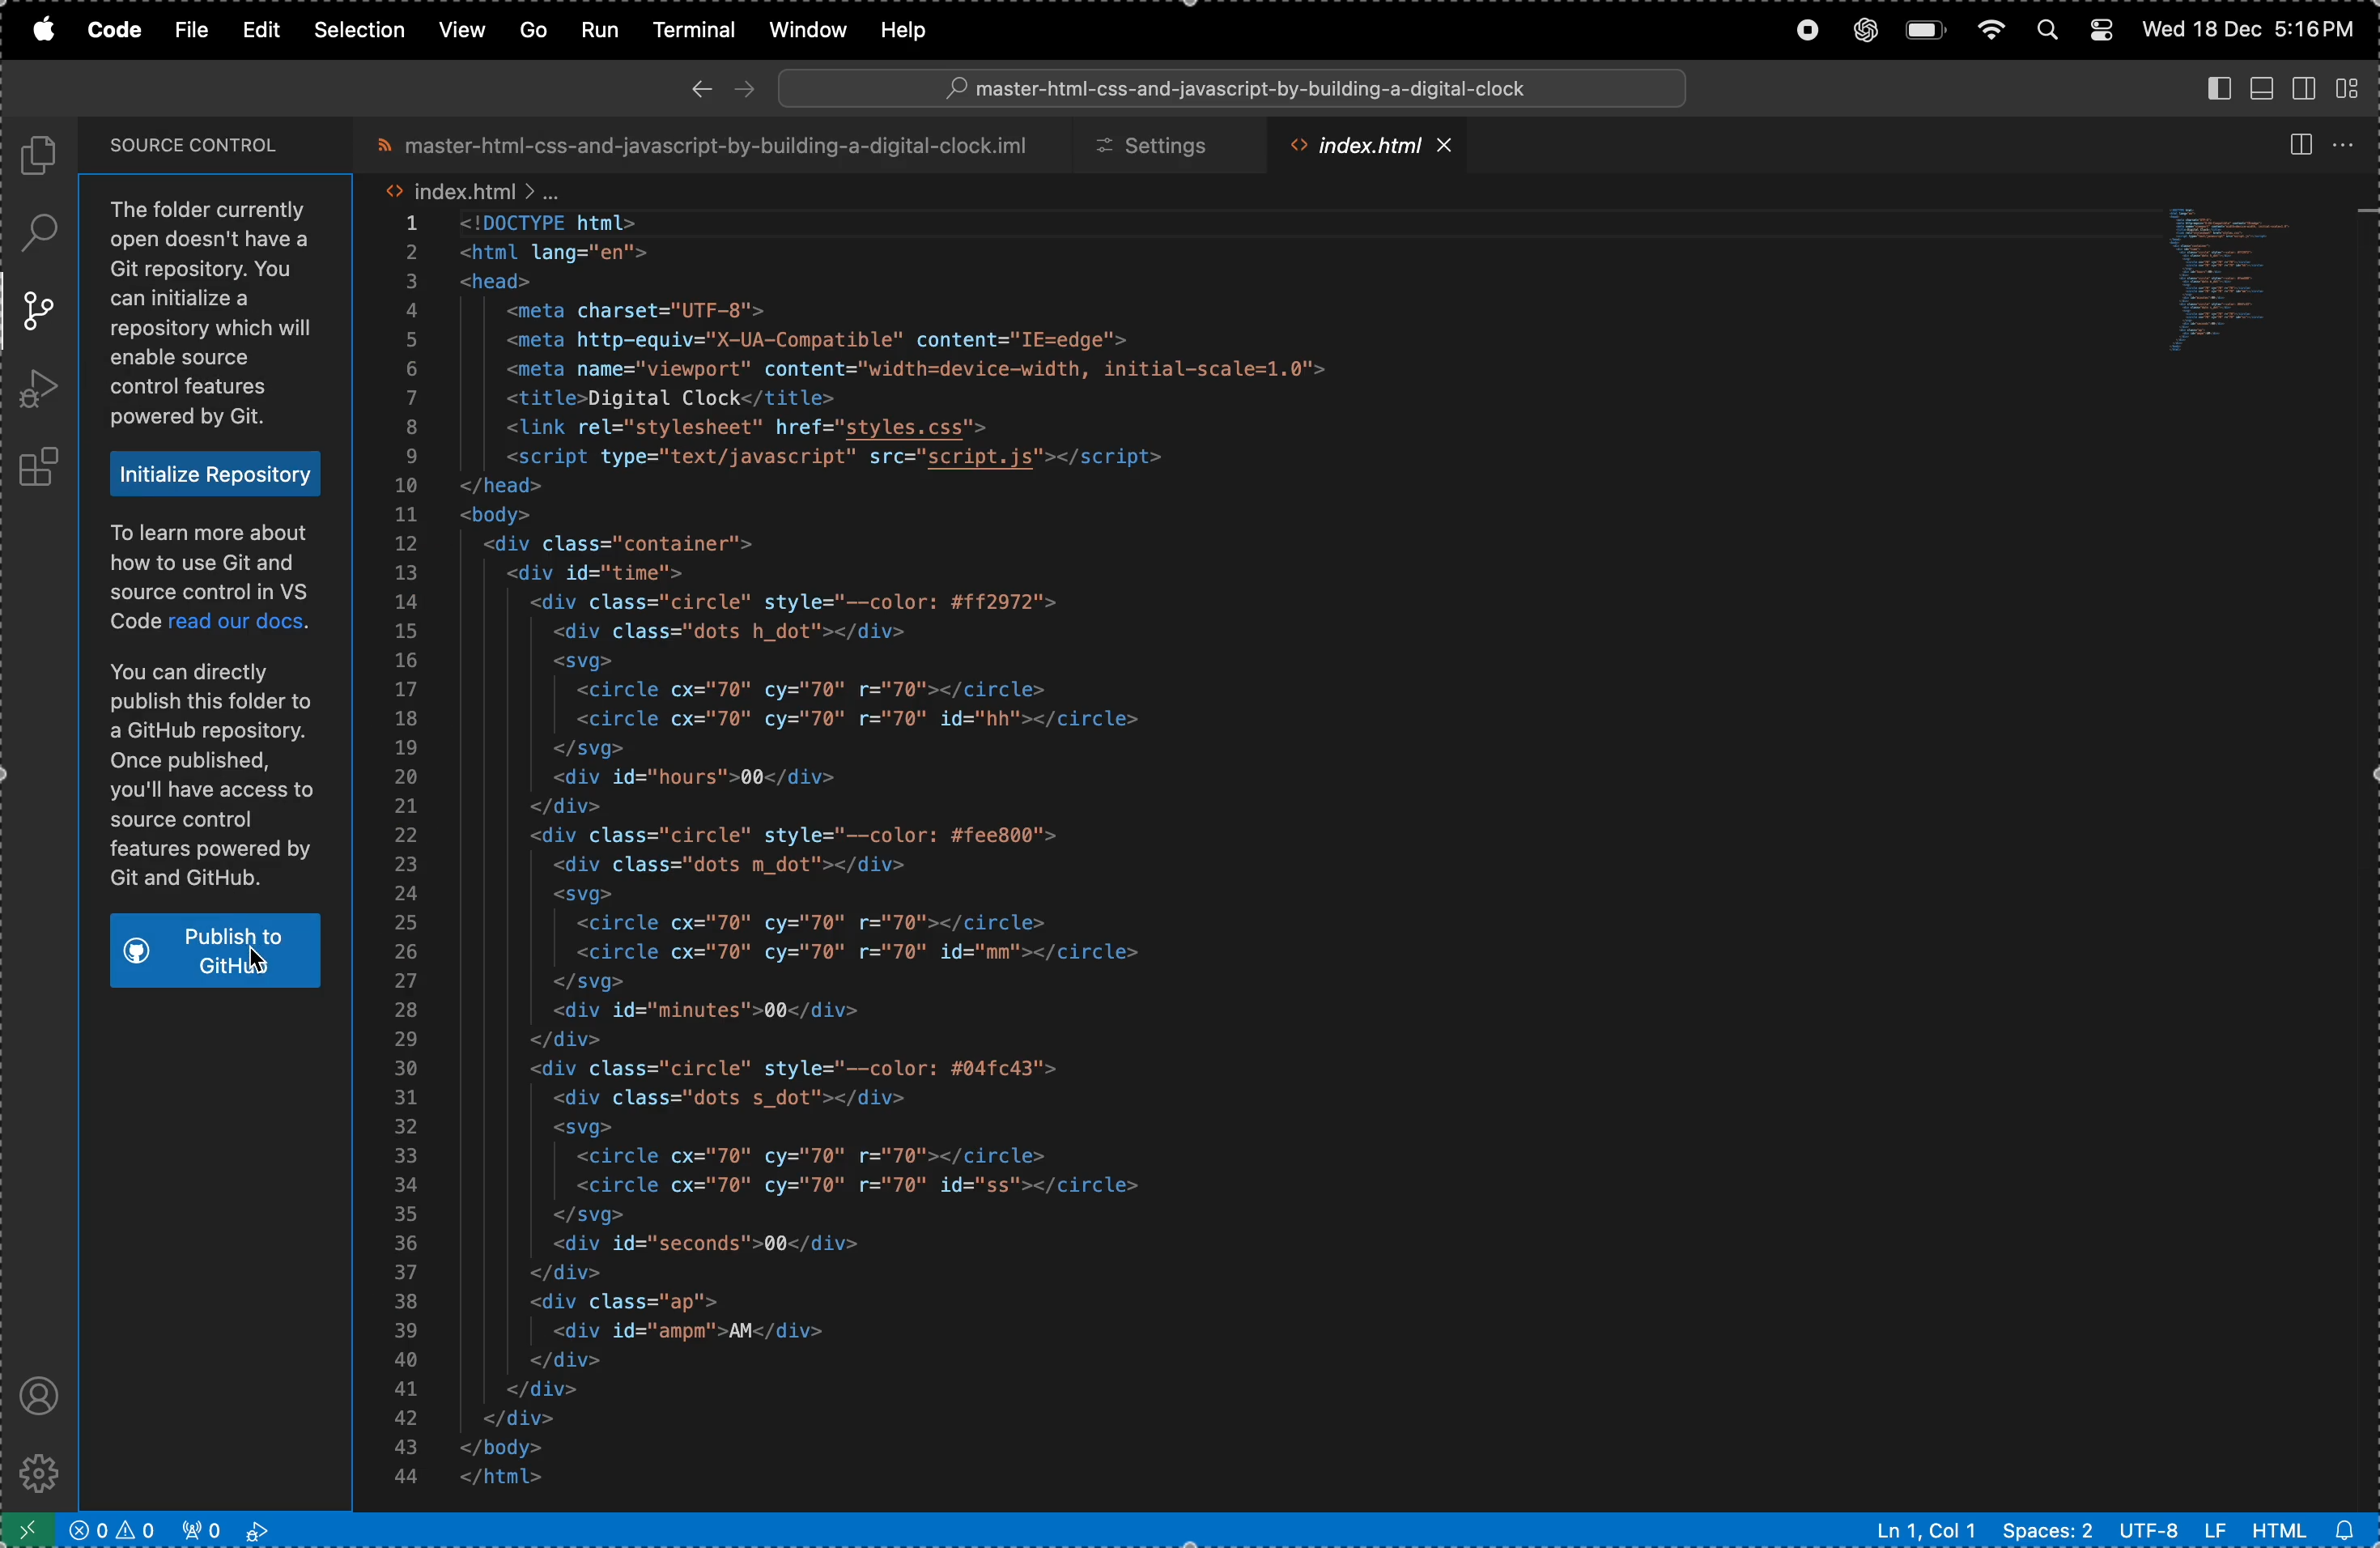 The image size is (2380, 1548). What do you see at coordinates (2349, 87) in the screenshot?
I see `customize layout` at bounding box center [2349, 87].